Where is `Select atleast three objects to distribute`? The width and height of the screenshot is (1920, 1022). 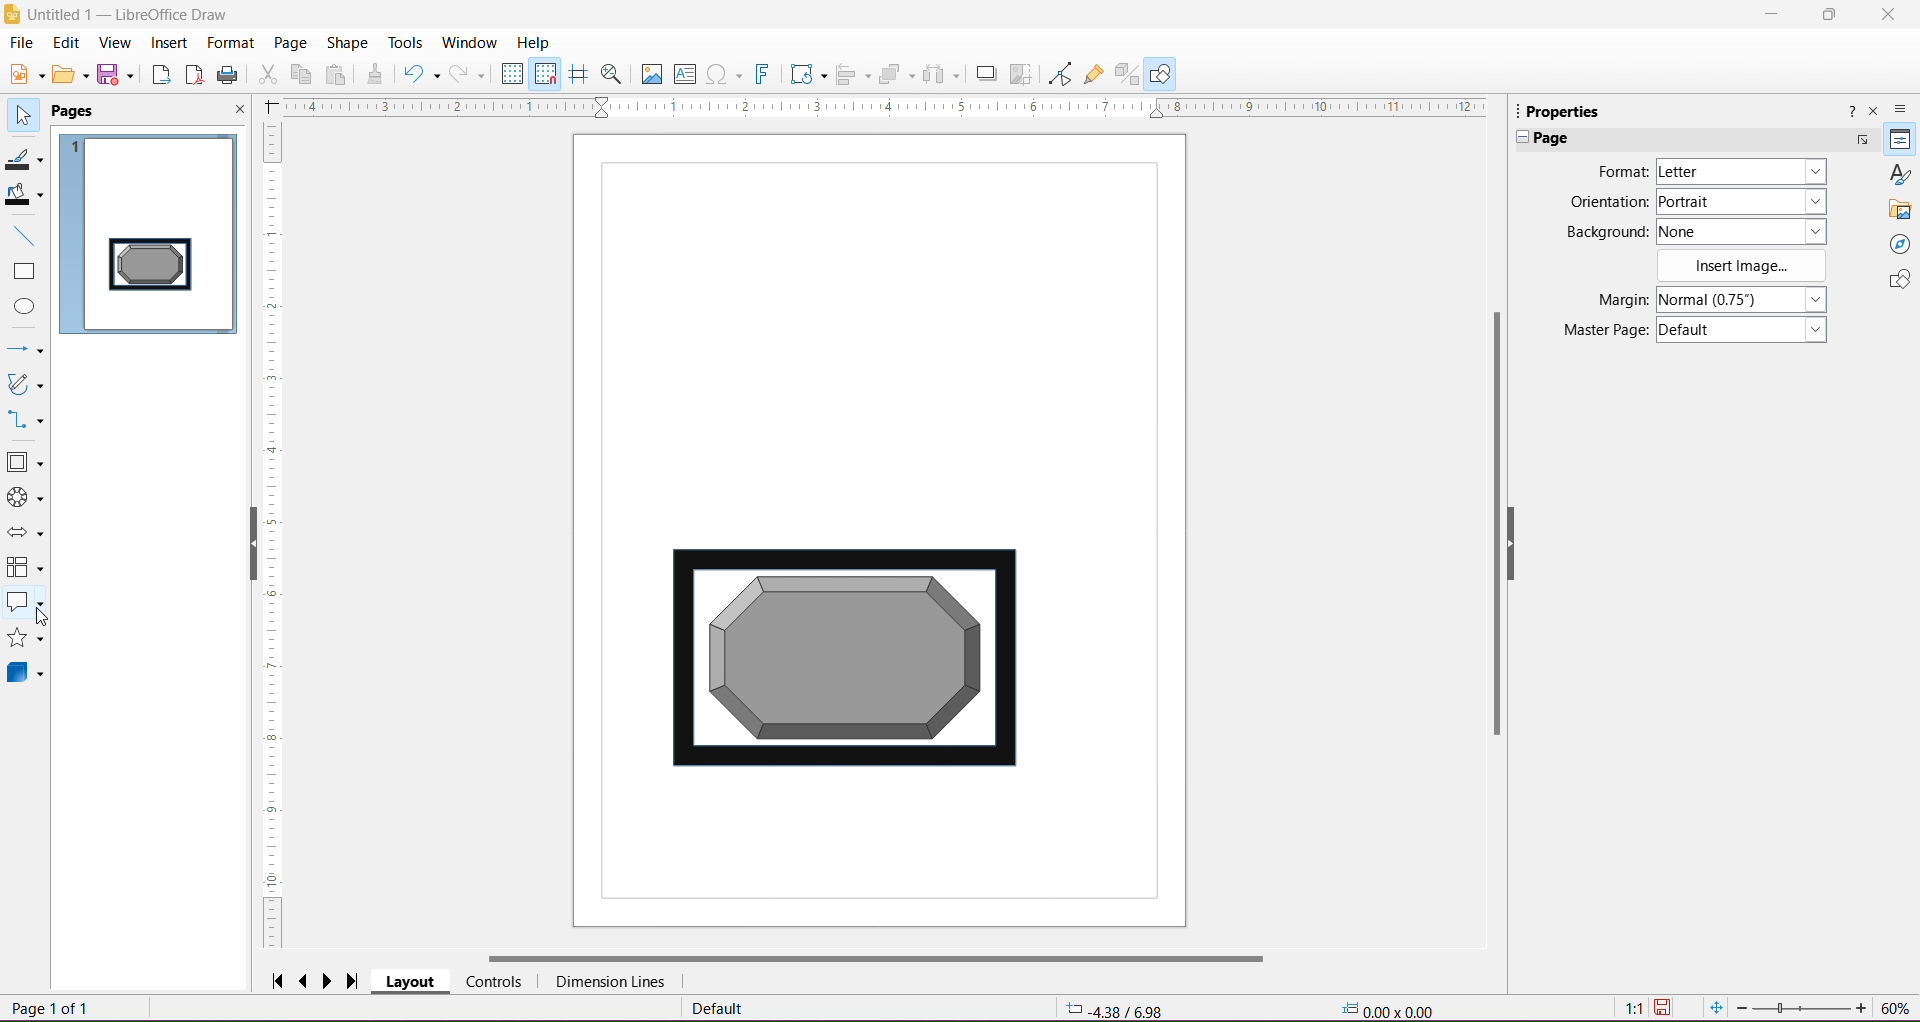
Select atleast three objects to distribute is located at coordinates (941, 74).